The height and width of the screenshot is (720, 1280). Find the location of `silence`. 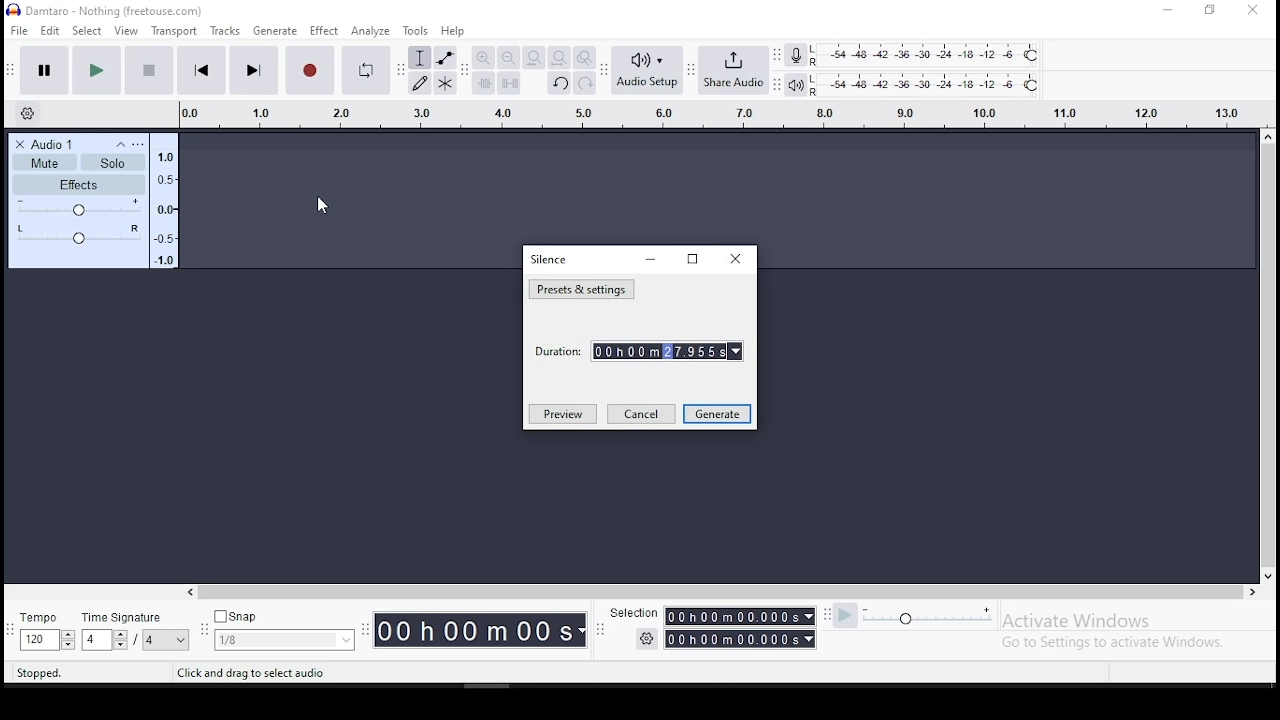

silence is located at coordinates (550, 259).